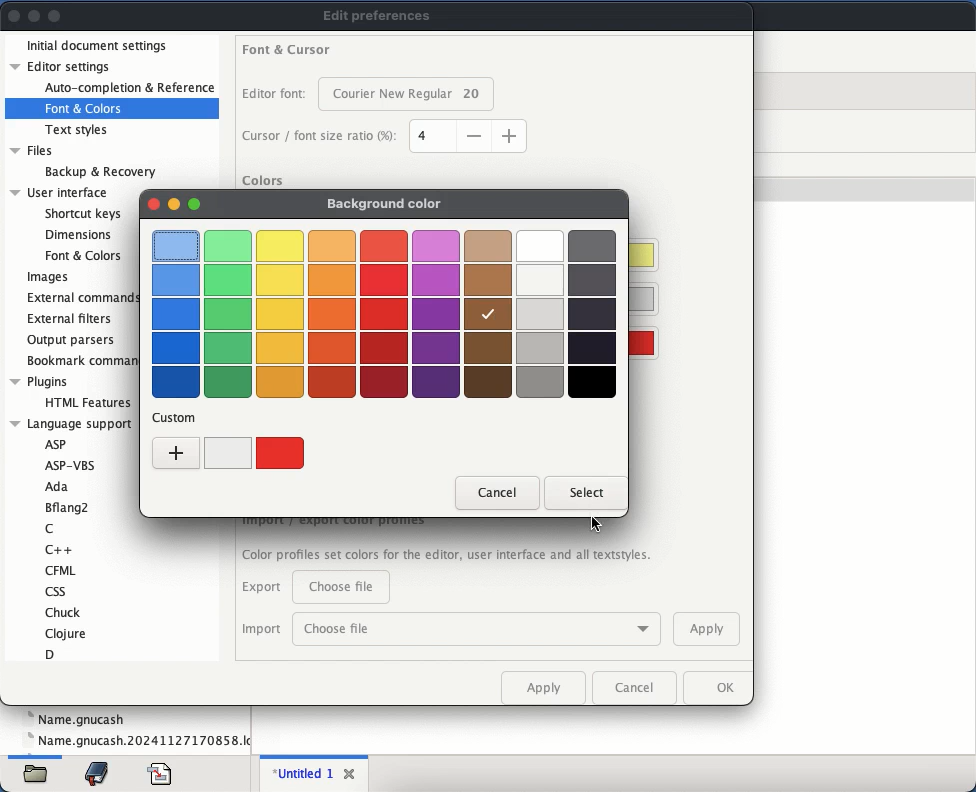 The image size is (976, 792). What do you see at coordinates (323, 137) in the screenshot?
I see `cursor font size ratio` at bounding box center [323, 137].